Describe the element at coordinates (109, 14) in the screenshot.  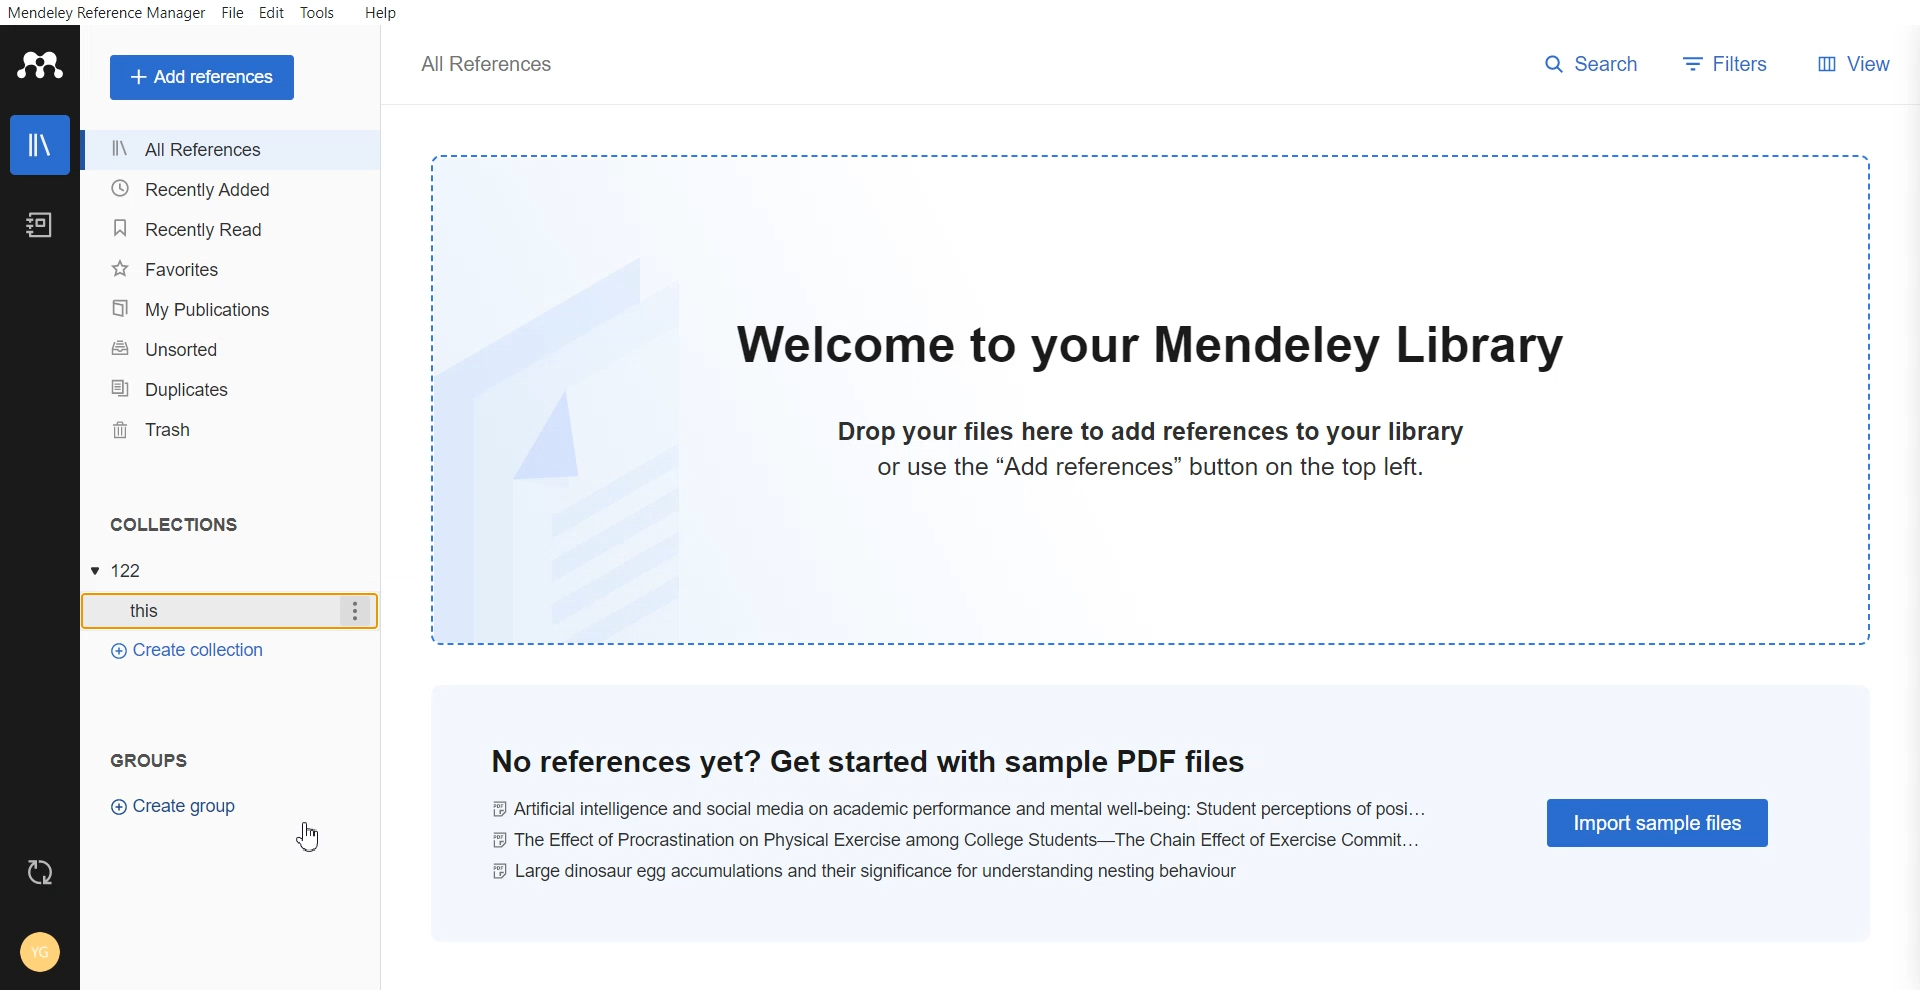
I see `Mendeley reference manager` at that location.